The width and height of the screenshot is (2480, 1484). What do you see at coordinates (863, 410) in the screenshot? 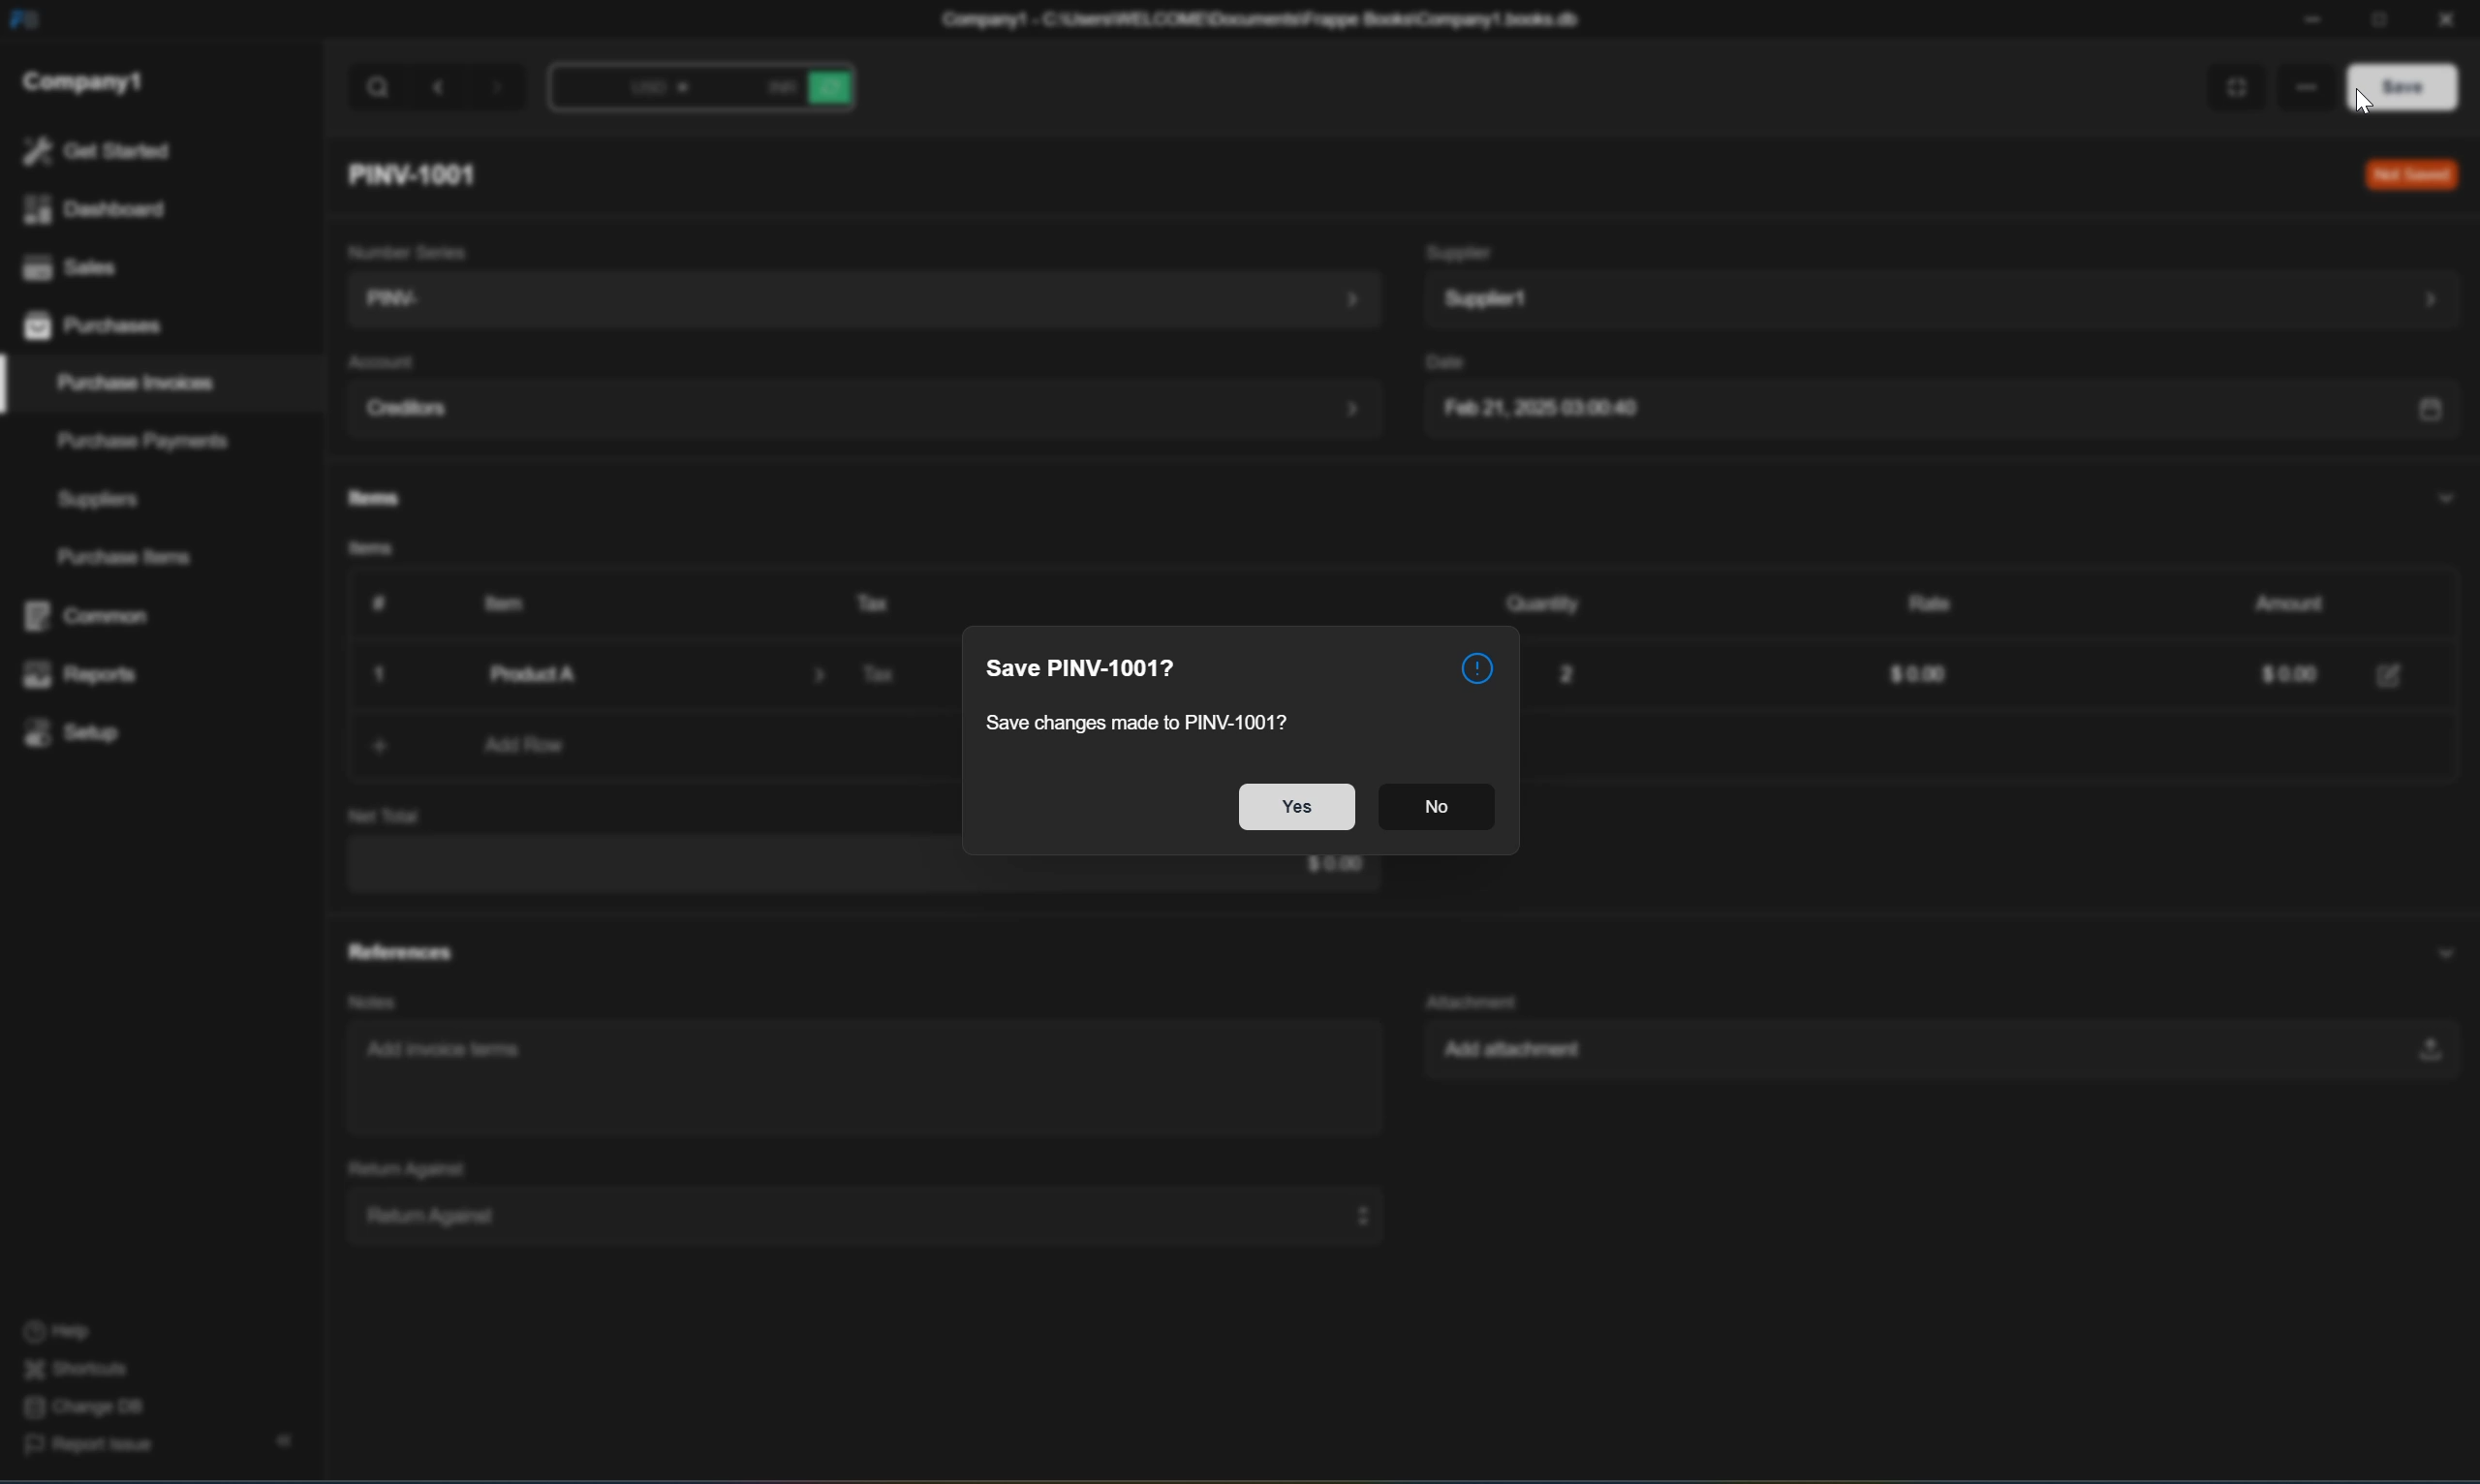
I see `Creditors` at bounding box center [863, 410].